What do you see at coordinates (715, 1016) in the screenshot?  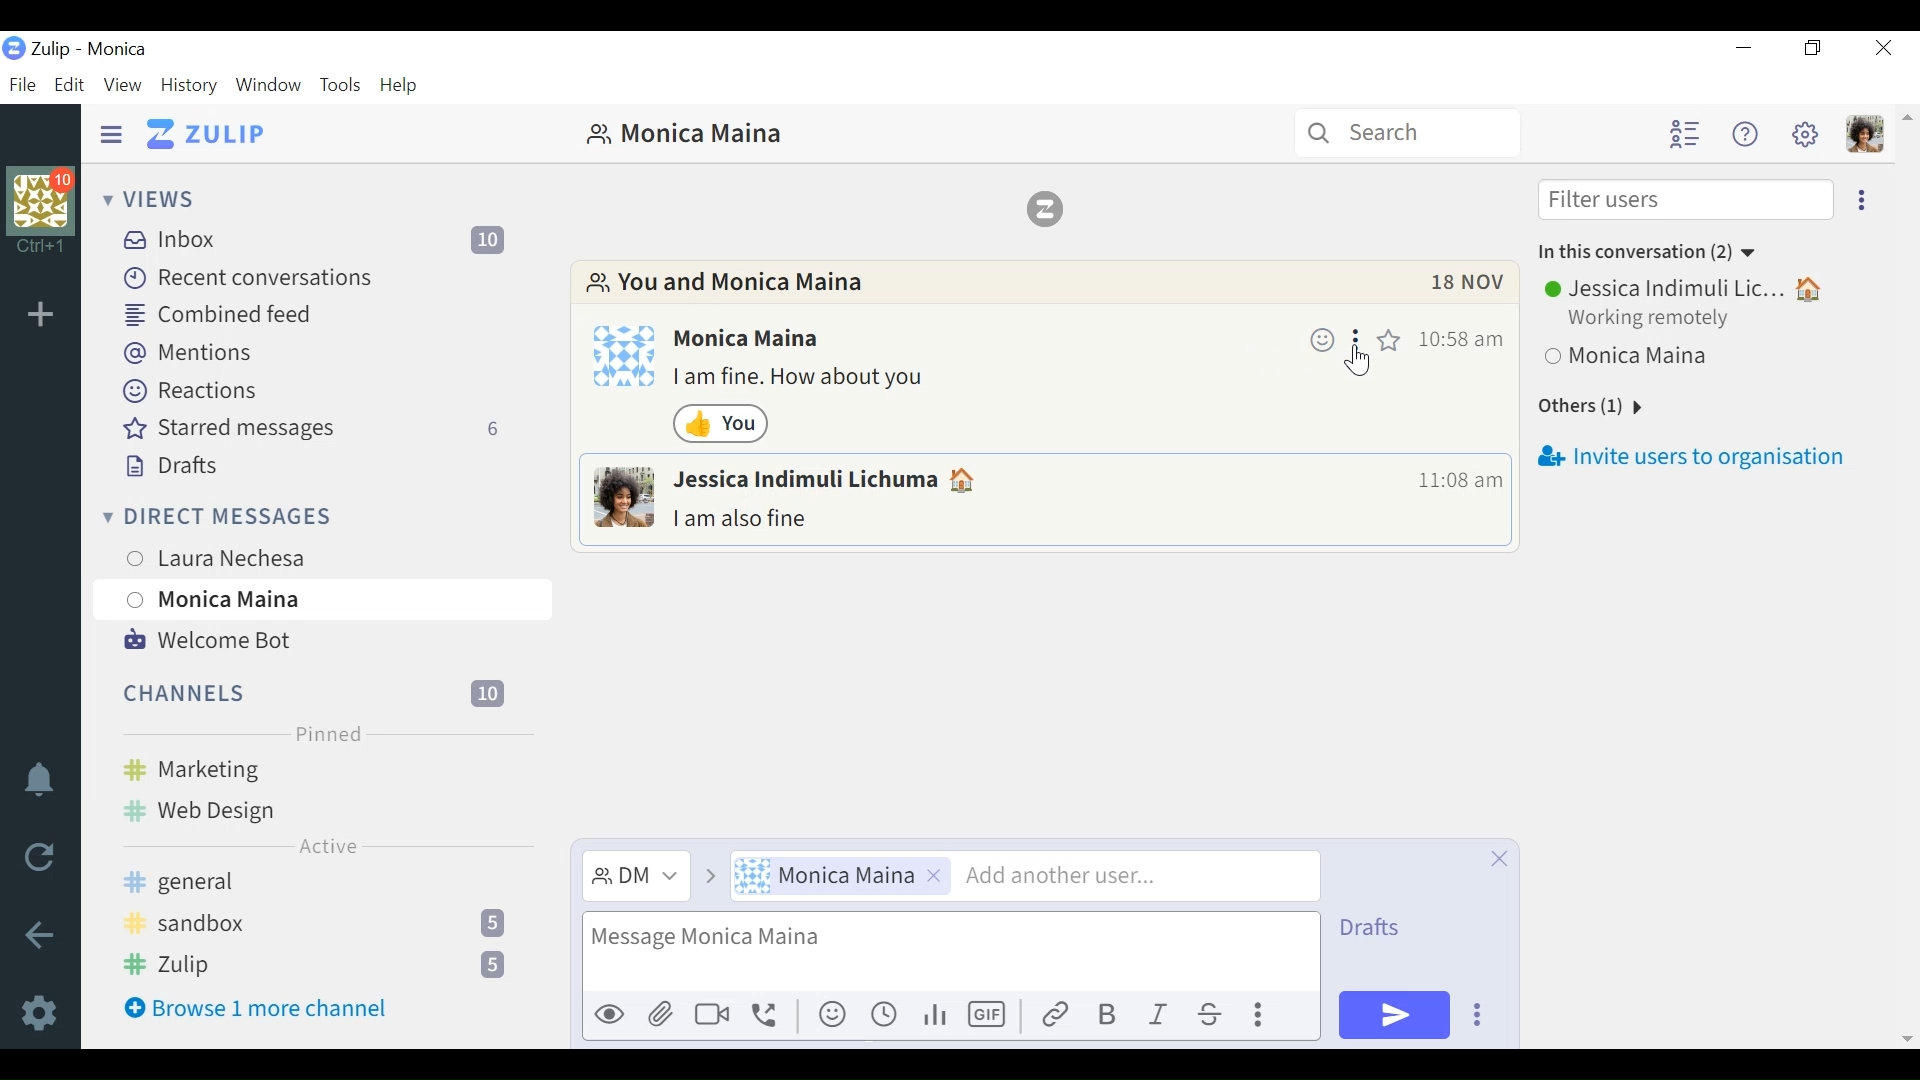 I see `` at bounding box center [715, 1016].